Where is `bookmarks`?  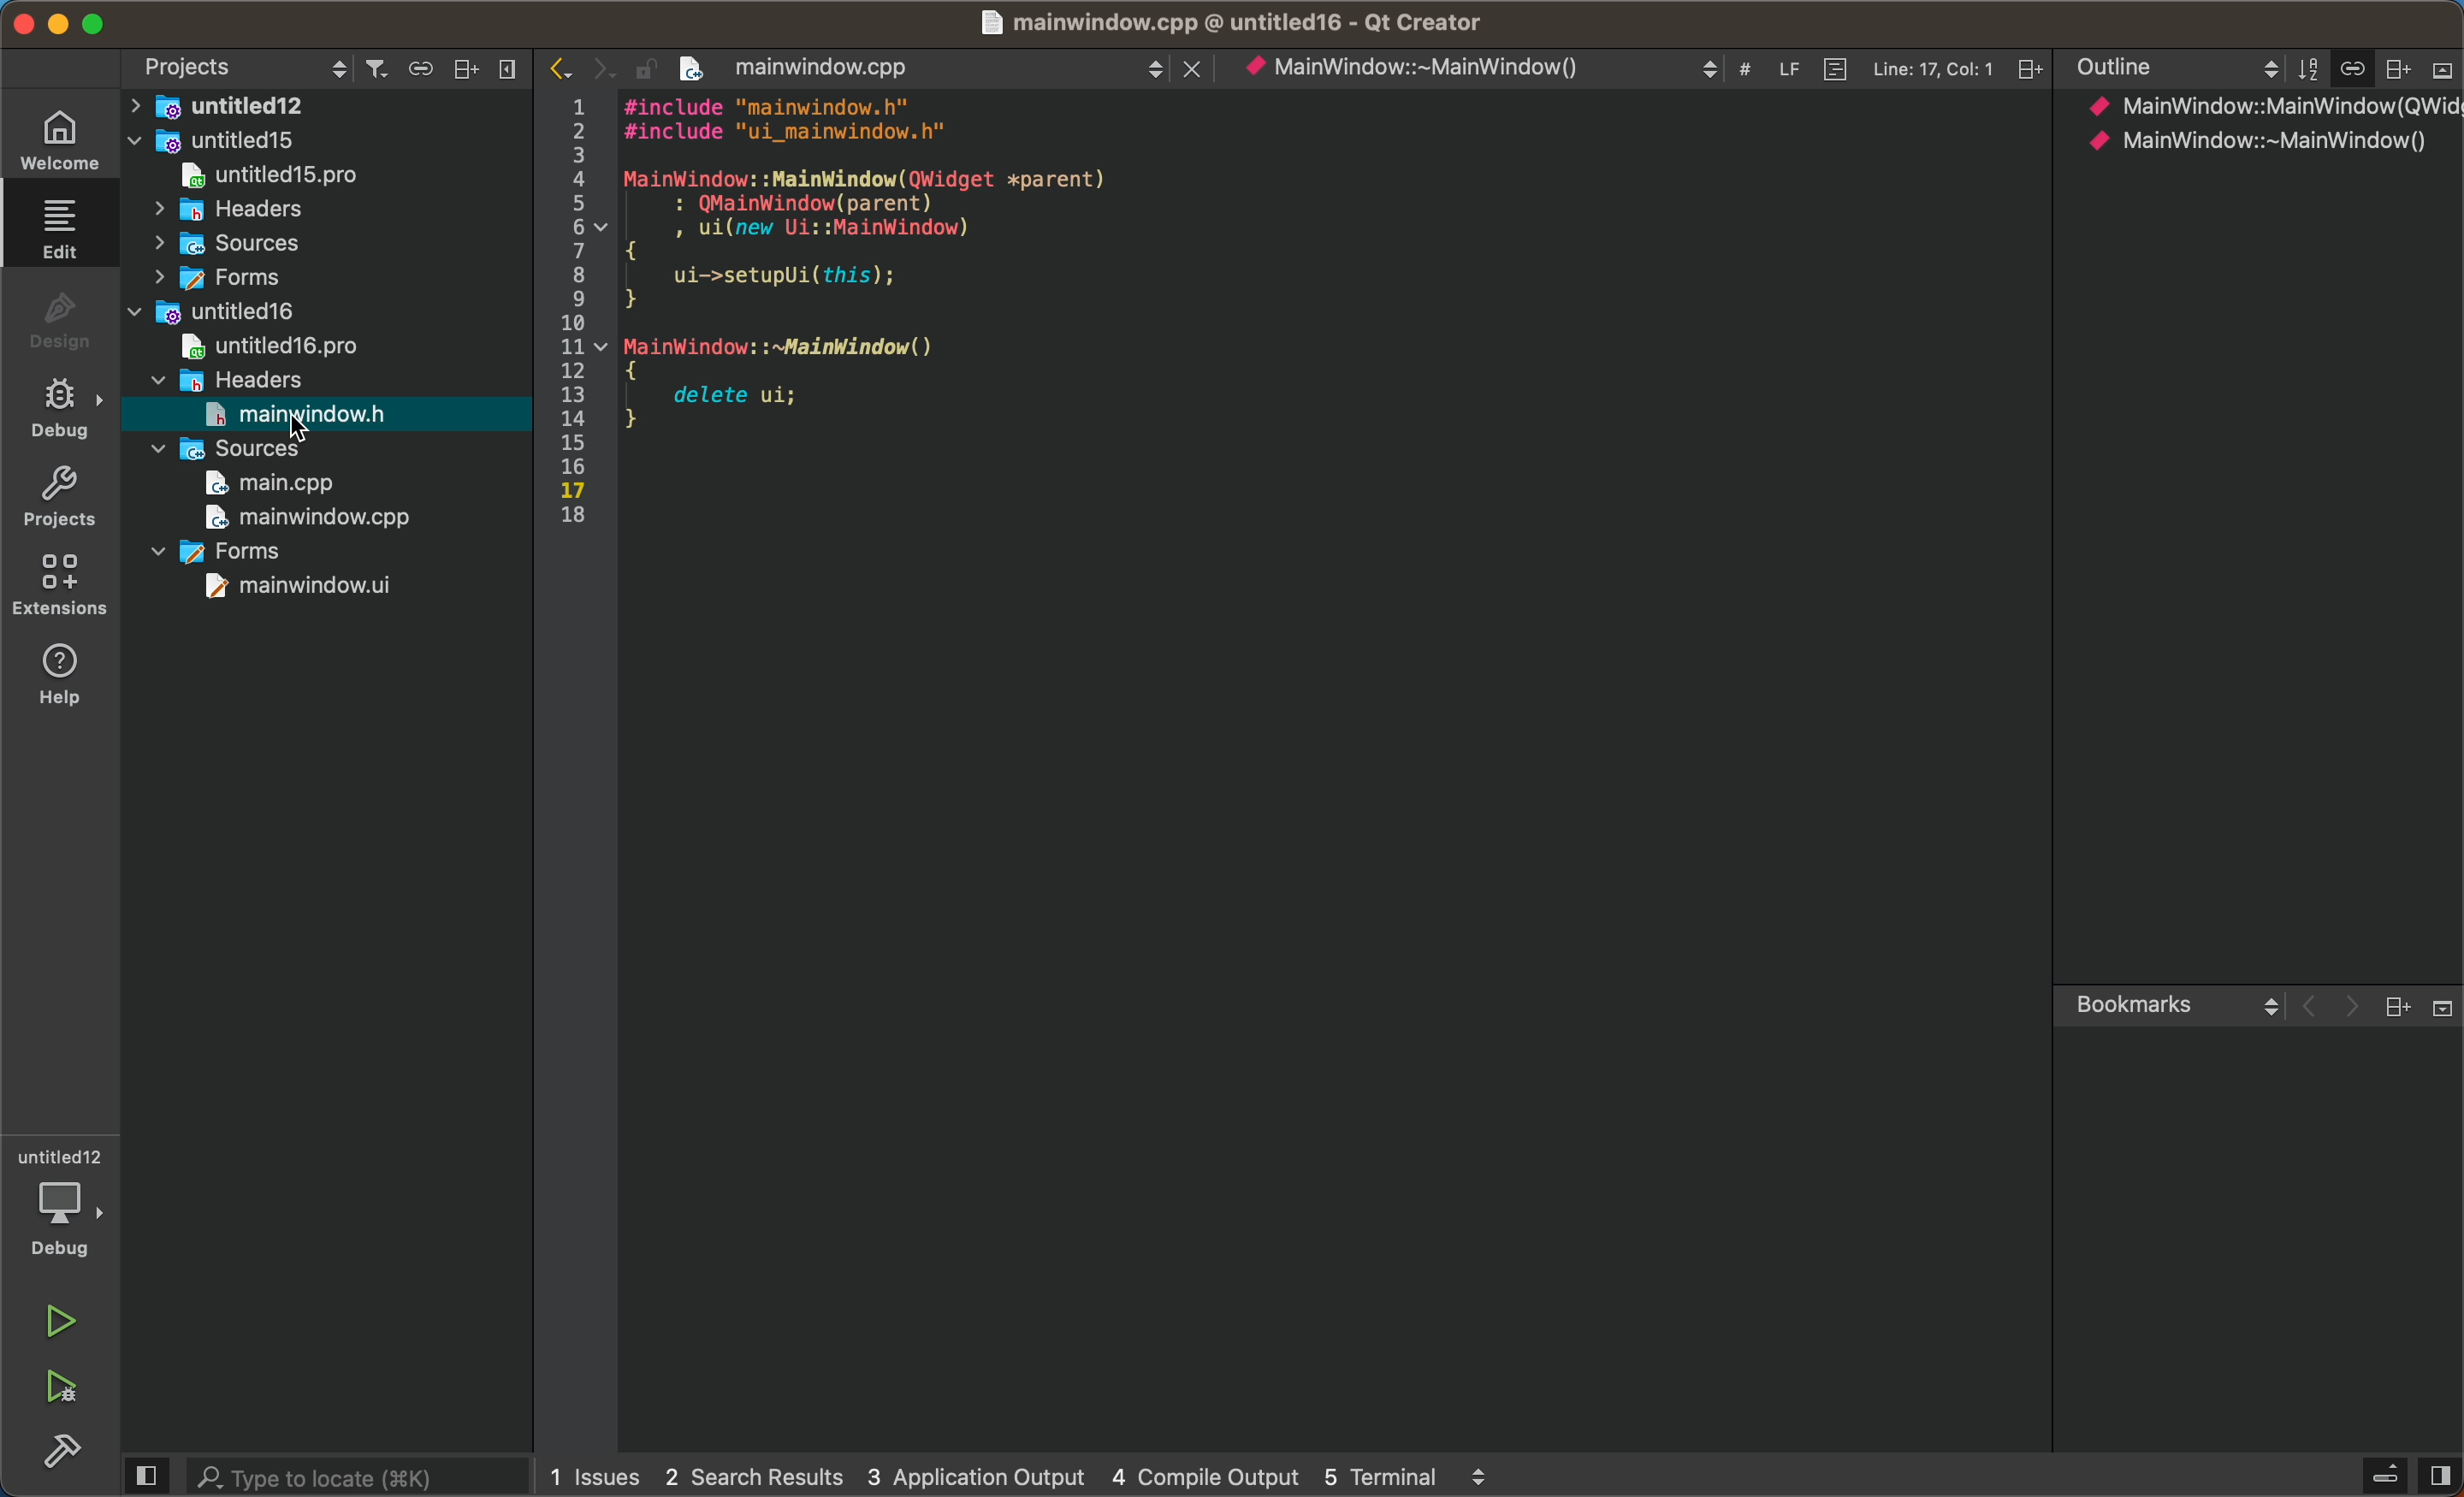 bookmarks is located at coordinates (2259, 1209).